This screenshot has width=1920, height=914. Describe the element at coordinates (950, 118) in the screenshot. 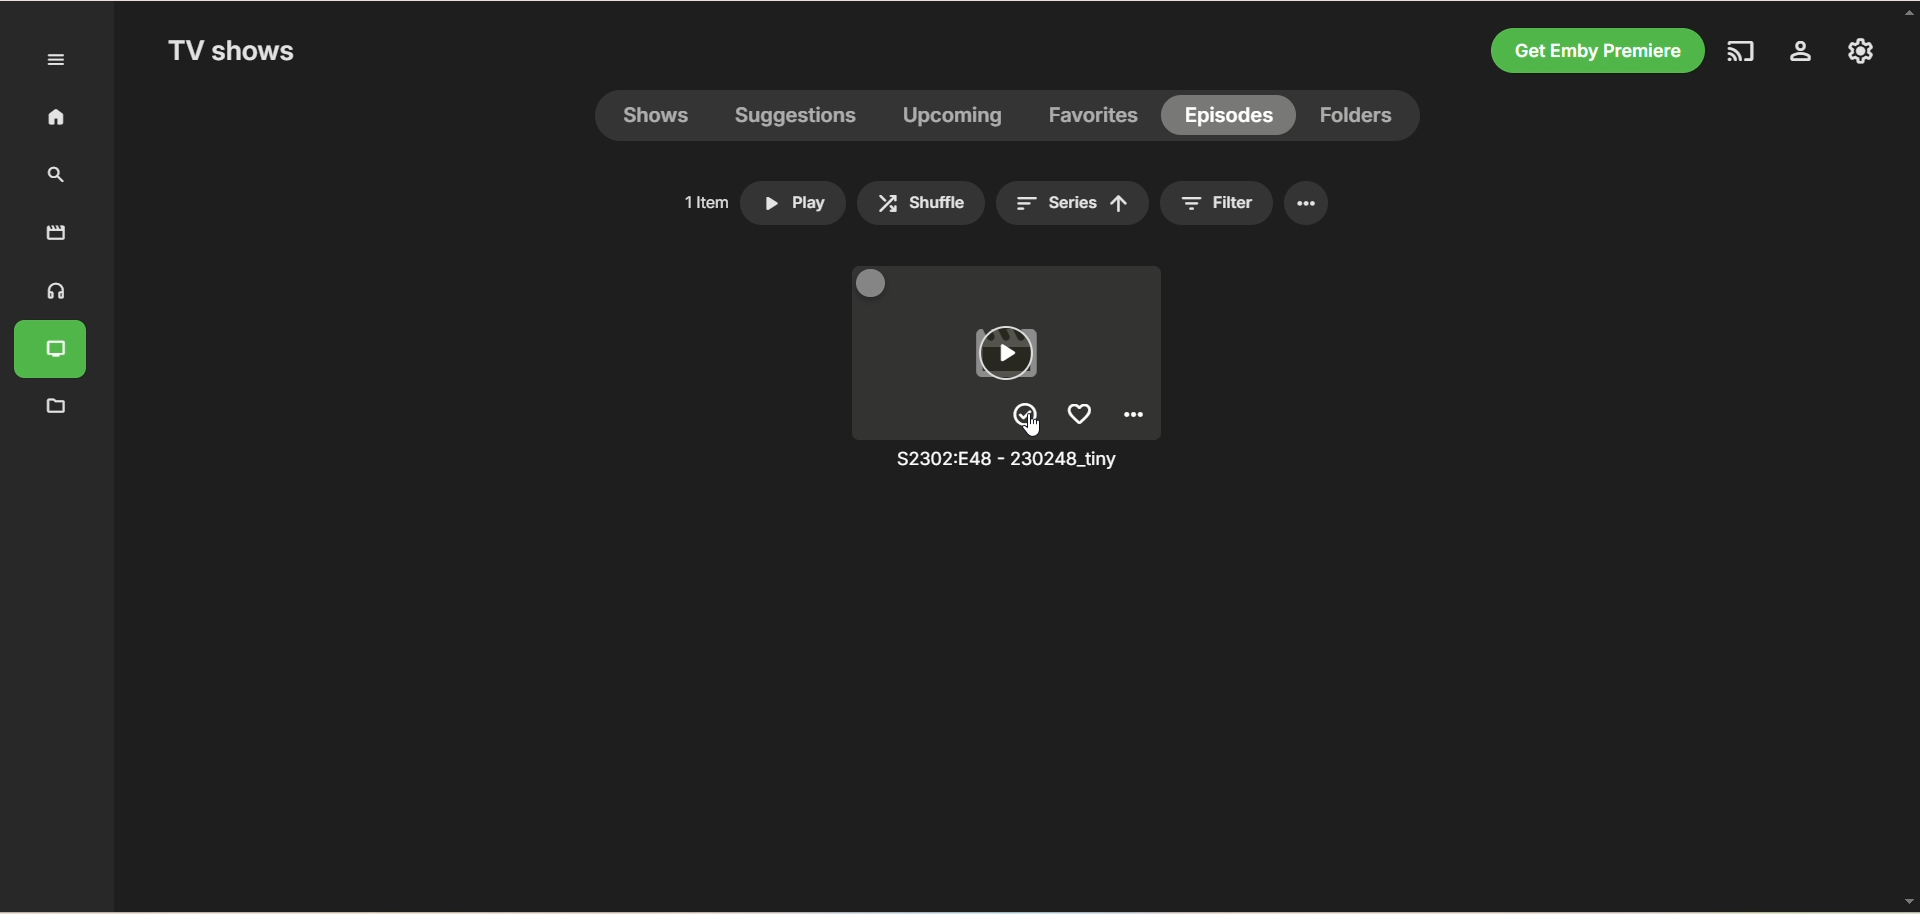

I see `upcoming` at that location.